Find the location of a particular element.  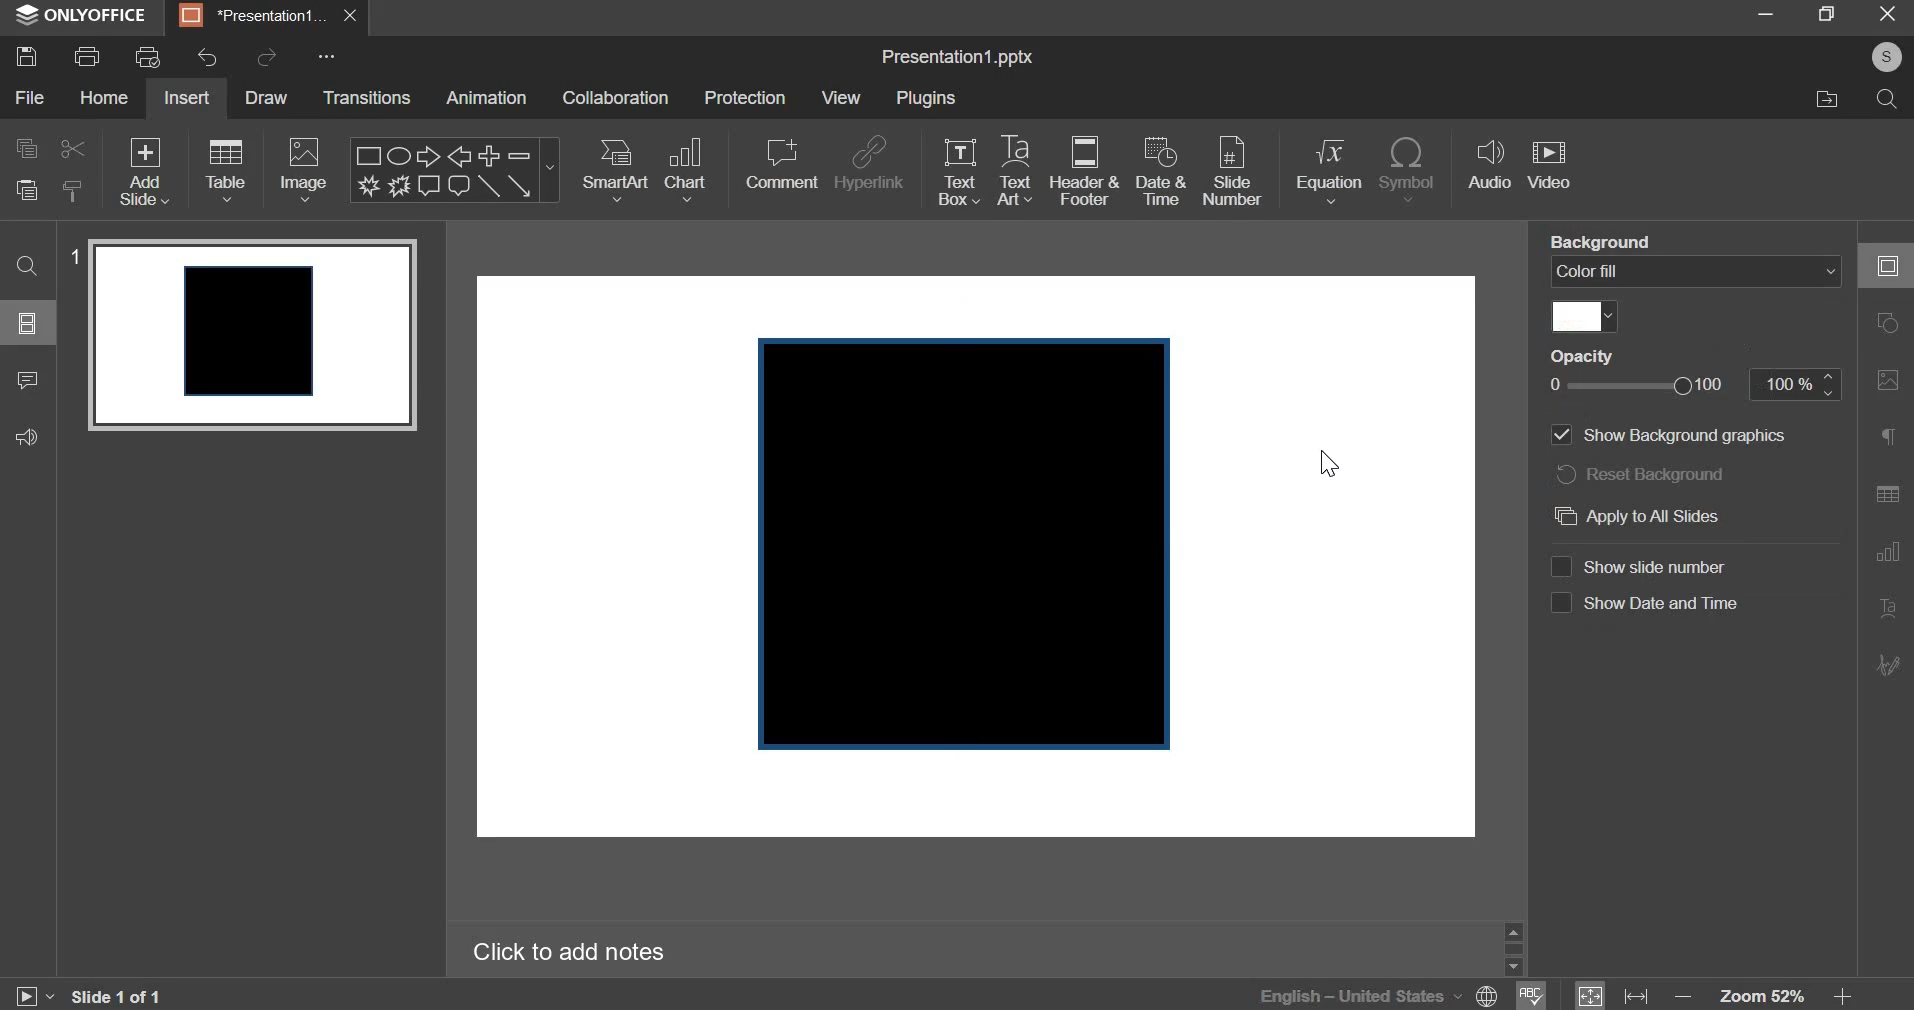

Paragraph is located at coordinates (1889, 608).